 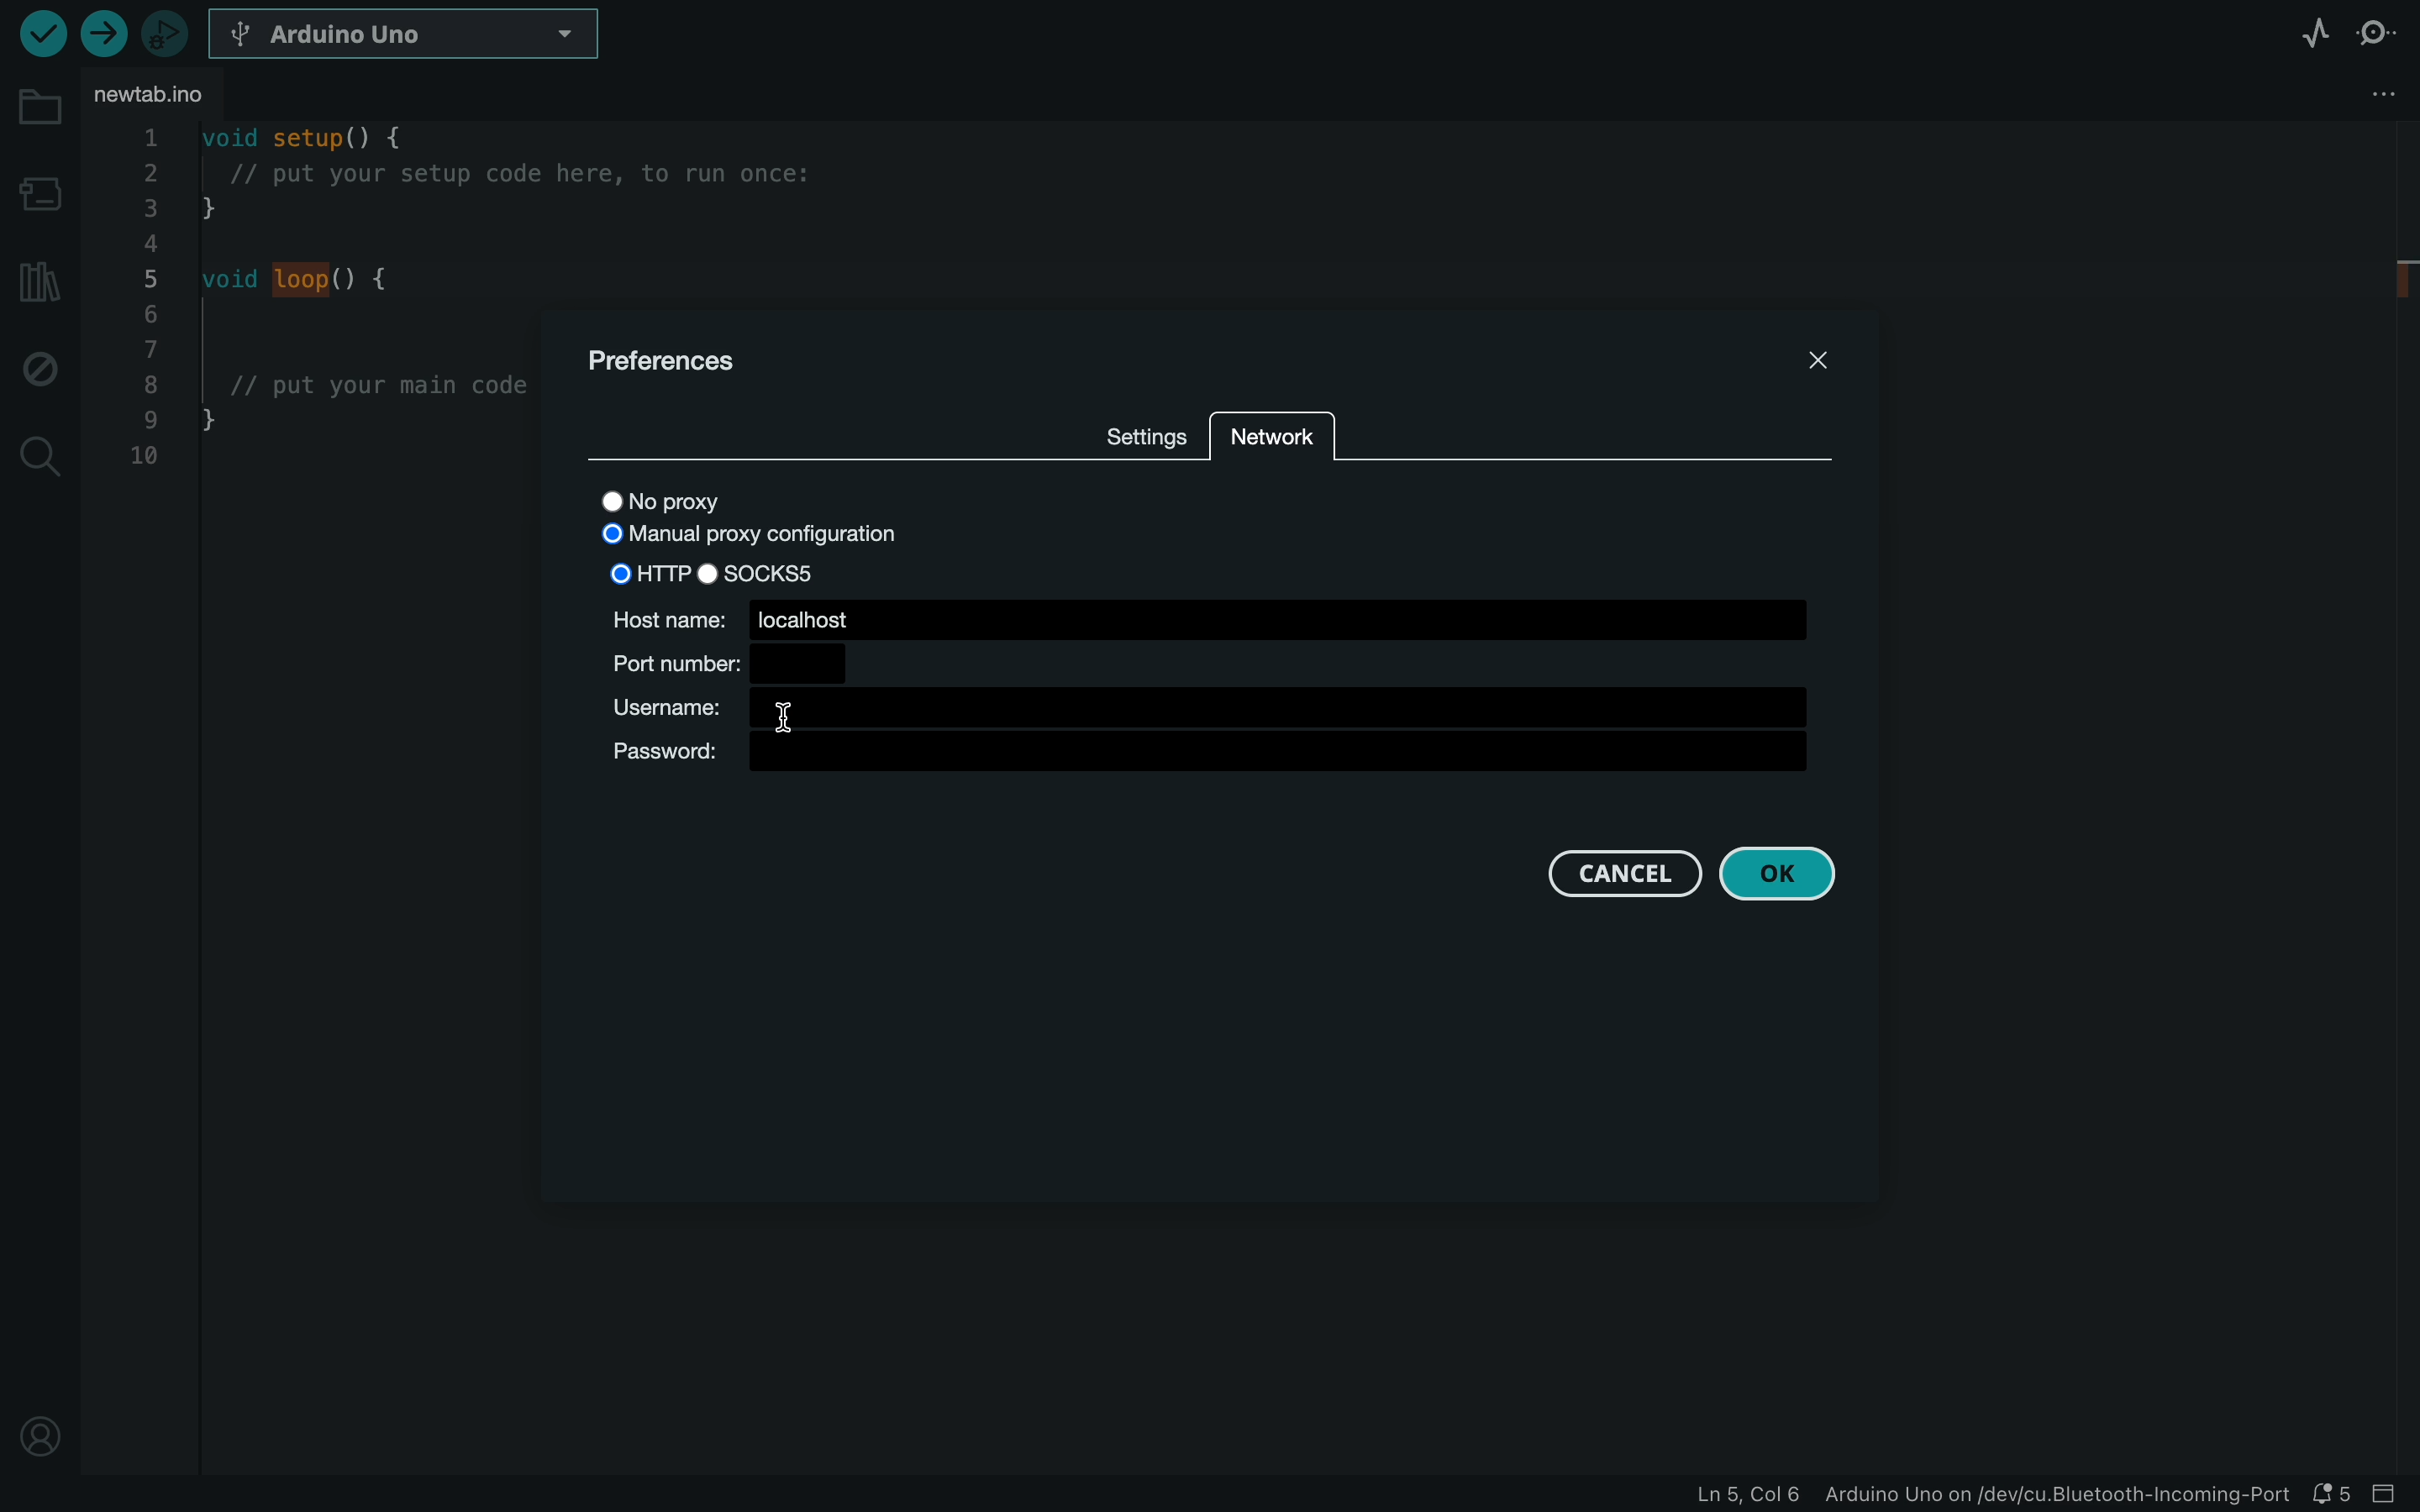 What do you see at coordinates (324, 353) in the screenshot?
I see `code` at bounding box center [324, 353].